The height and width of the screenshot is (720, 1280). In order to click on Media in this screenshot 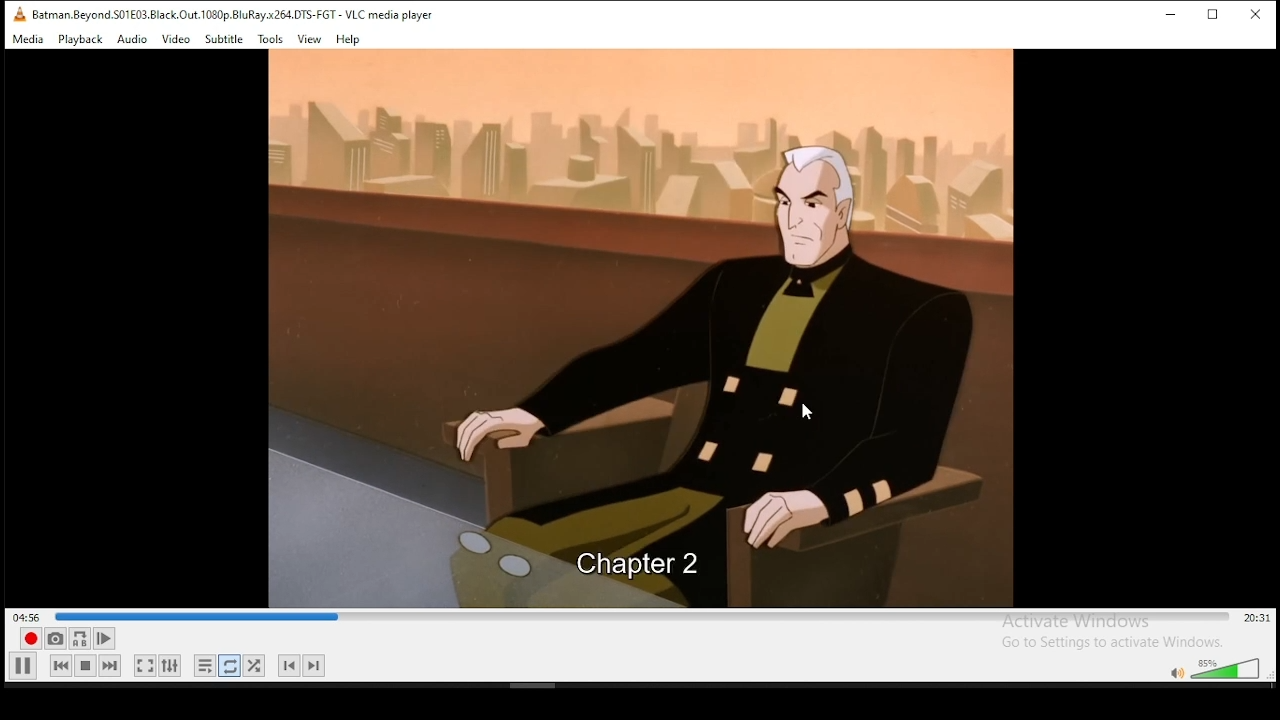, I will do `click(29, 40)`.